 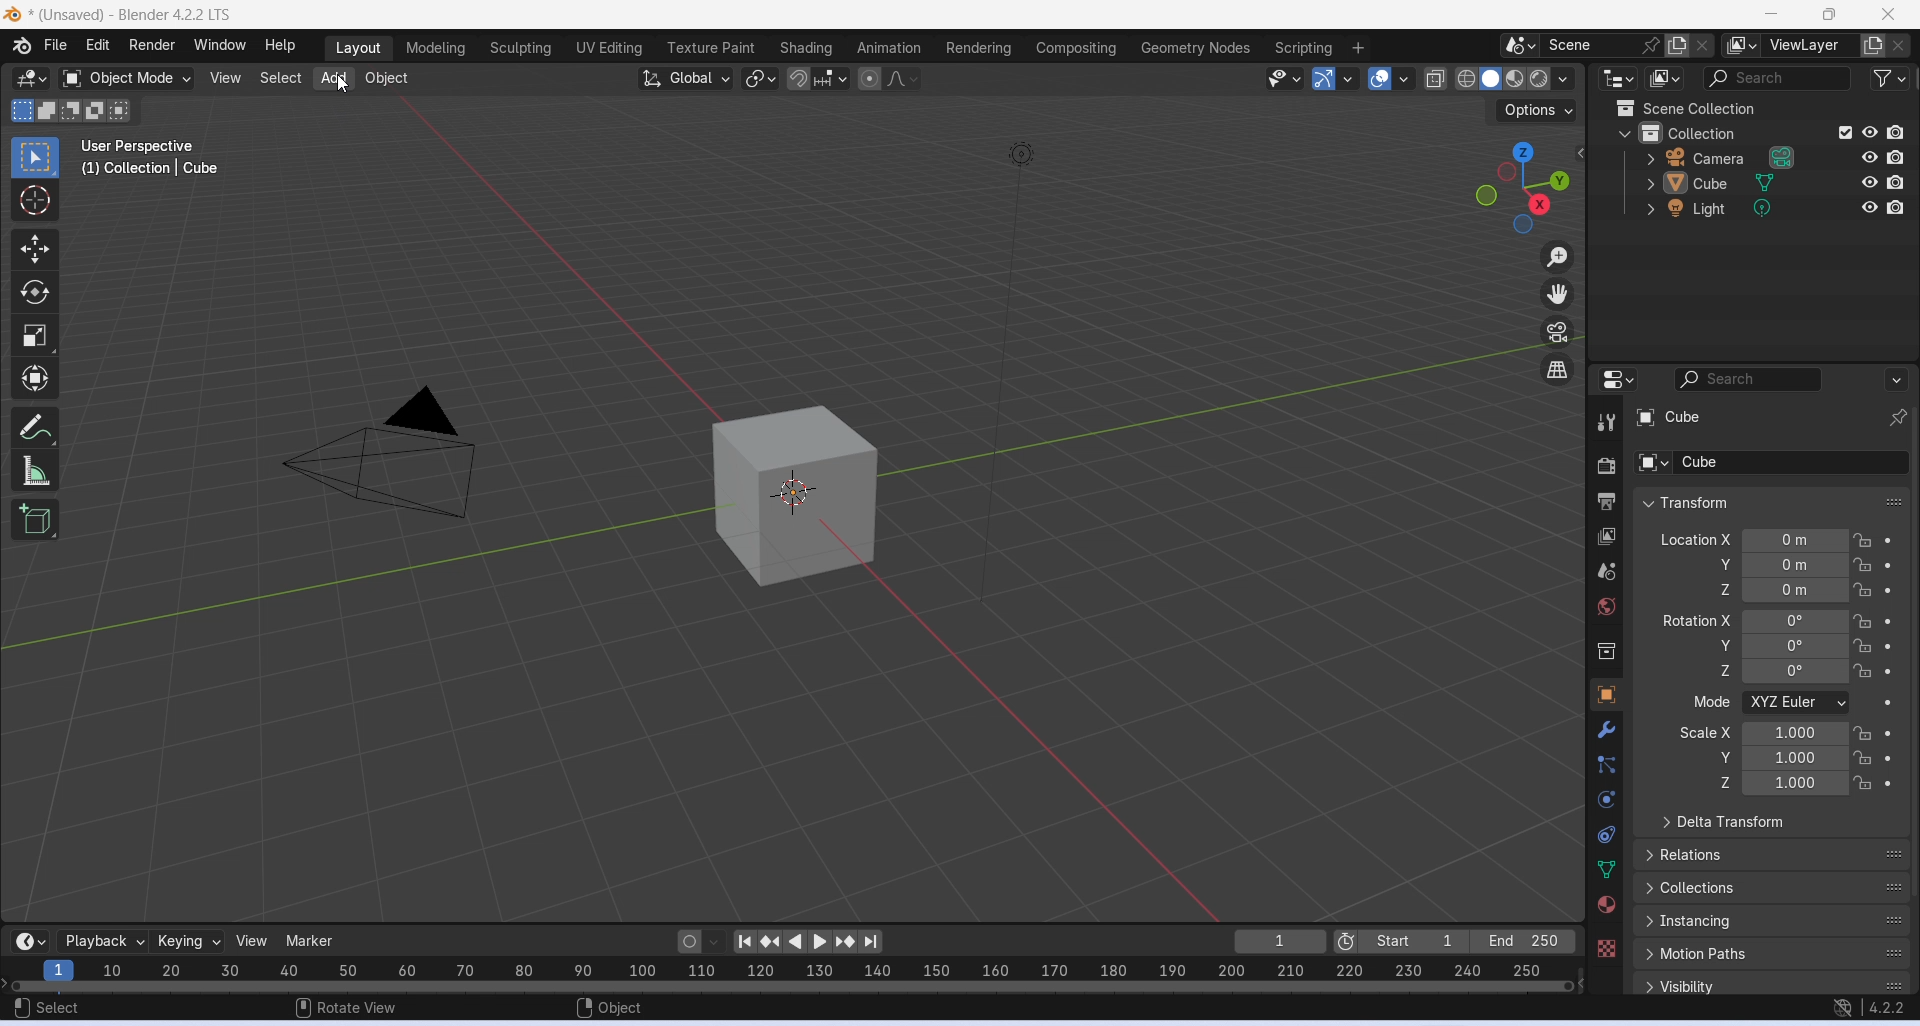 What do you see at coordinates (1607, 868) in the screenshot?
I see `data` at bounding box center [1607, 868].